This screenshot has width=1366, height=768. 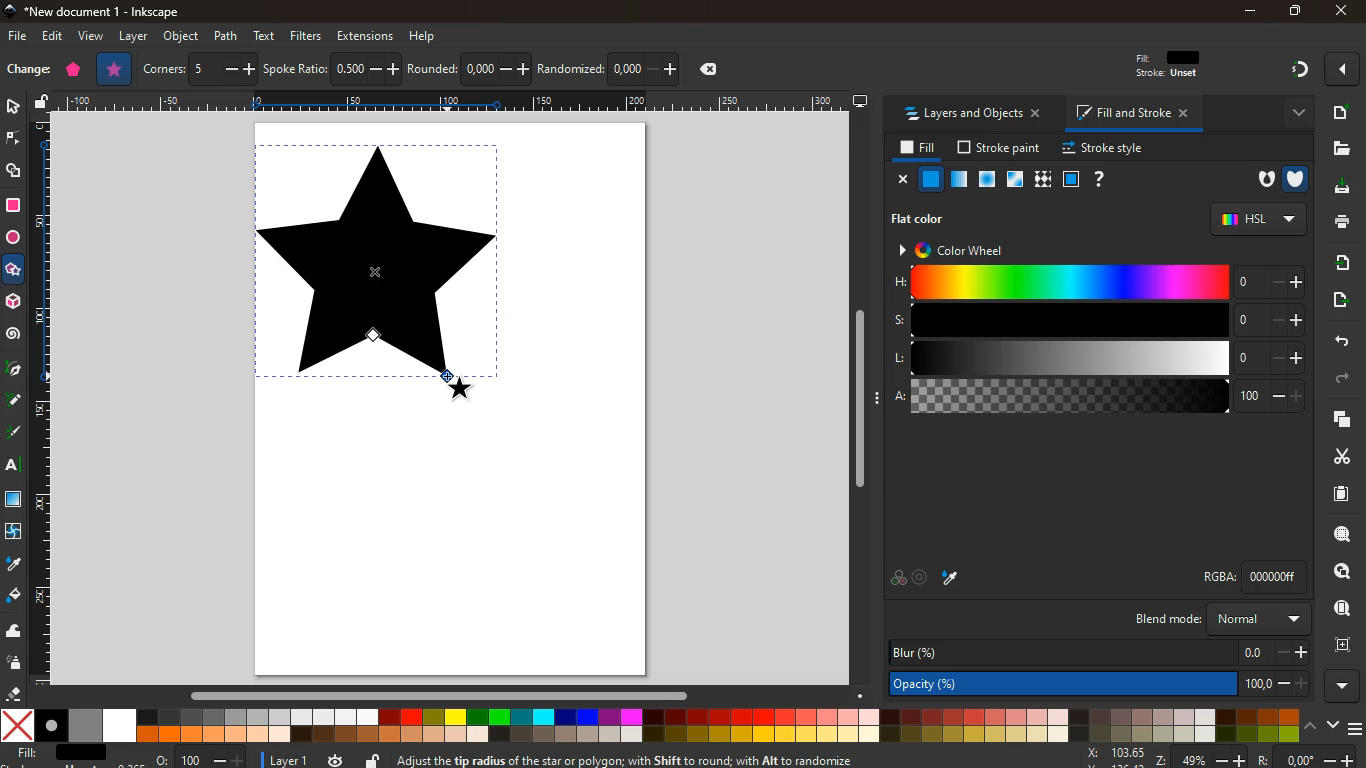 I want to click on desktop, so click(x=860, y=99).